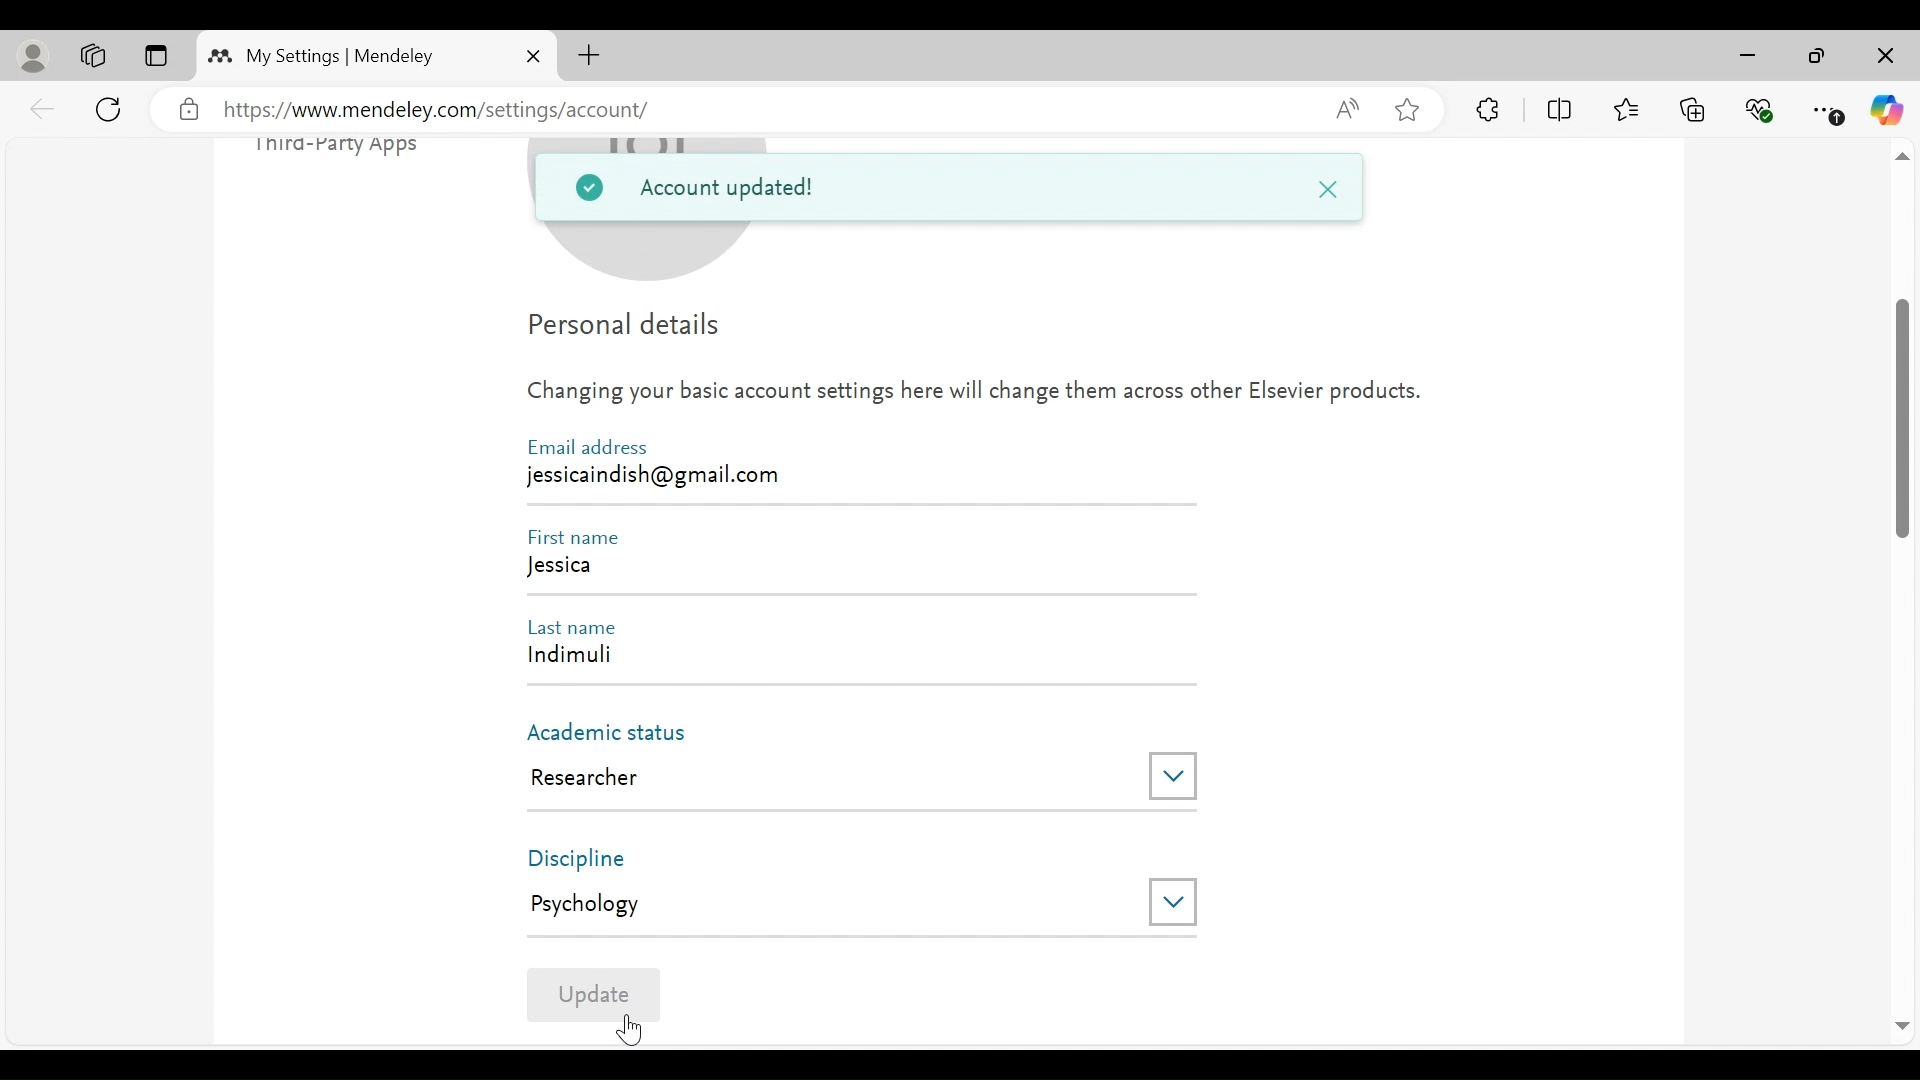 Image resolution: width=1920 pixels, height=1080 pixels. I want to click on Jessica, so click(857, 570).